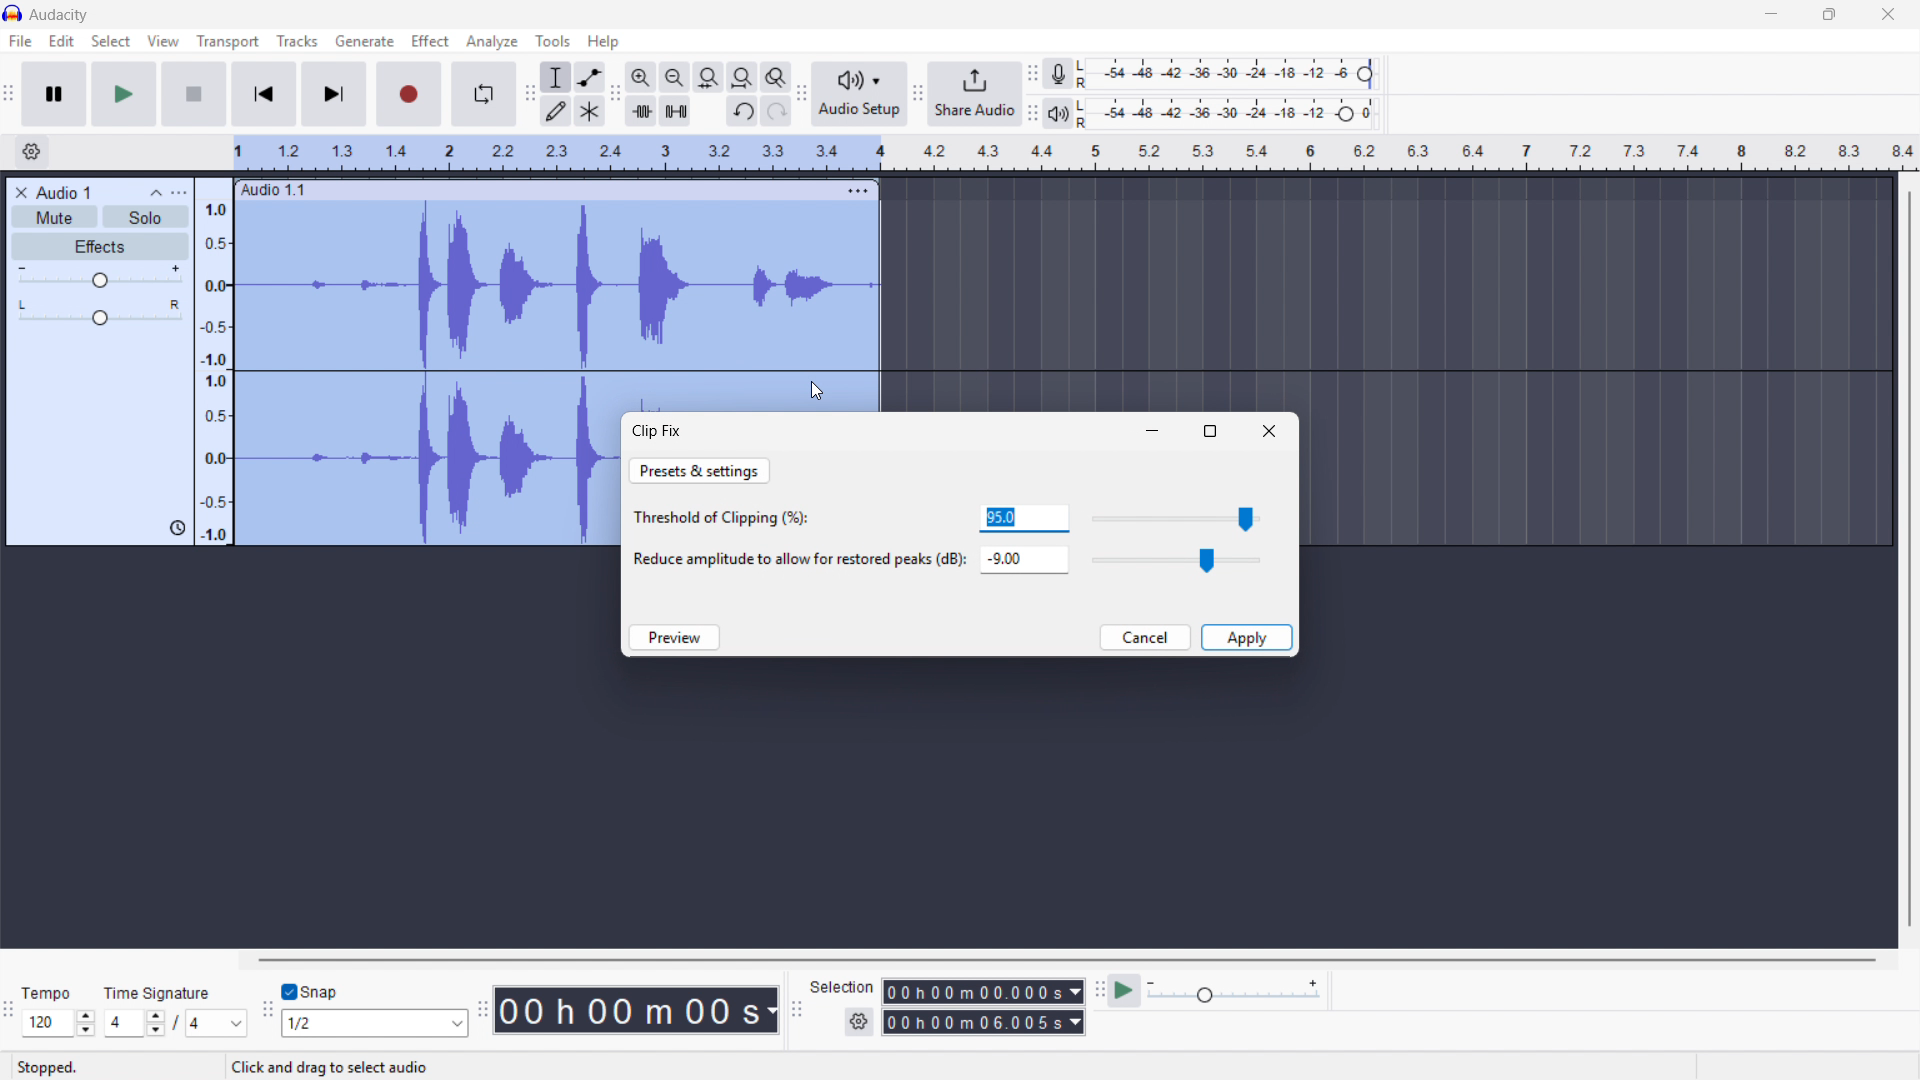 This screenshot has width=1920, height=1080. Describe the element at coordinates (213, 362) in the screenshot. I see `Amplitude` at that location.